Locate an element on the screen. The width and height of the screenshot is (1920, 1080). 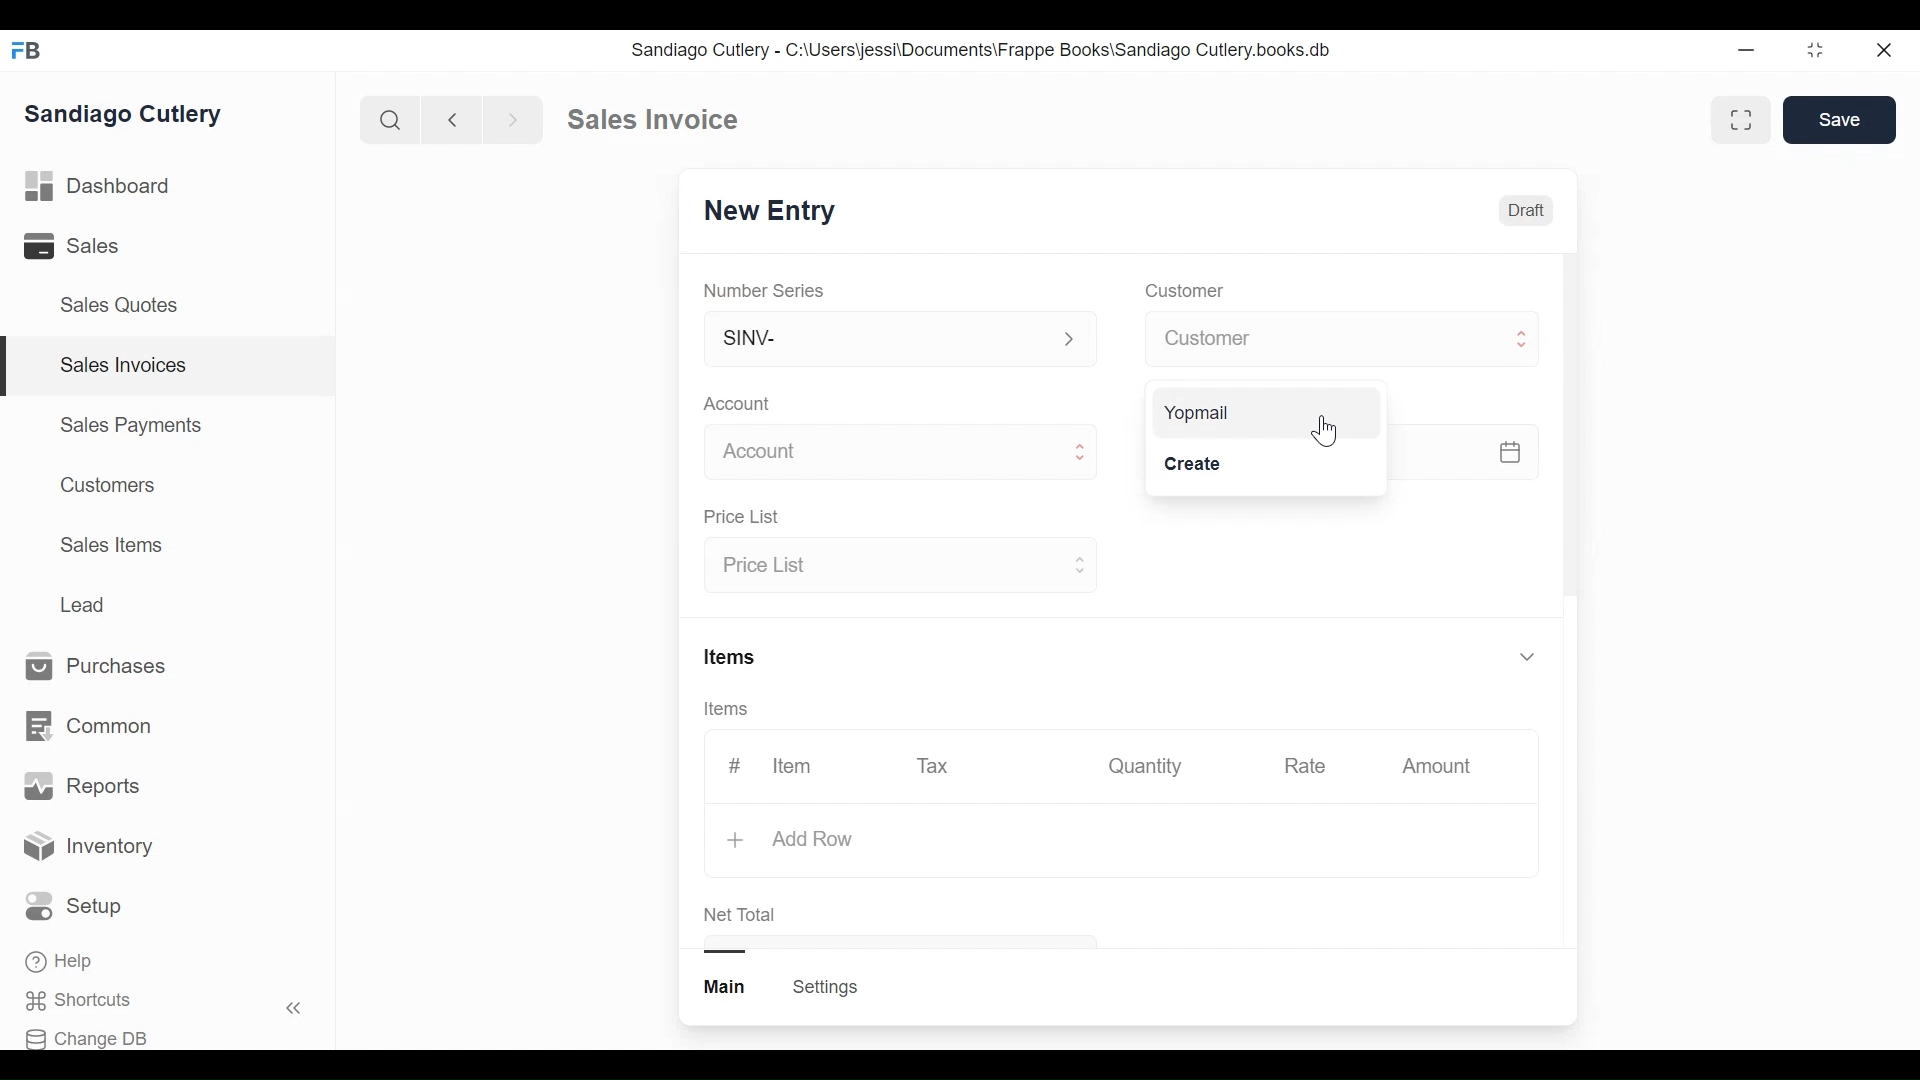
« is located at coordinates (294, 1011).